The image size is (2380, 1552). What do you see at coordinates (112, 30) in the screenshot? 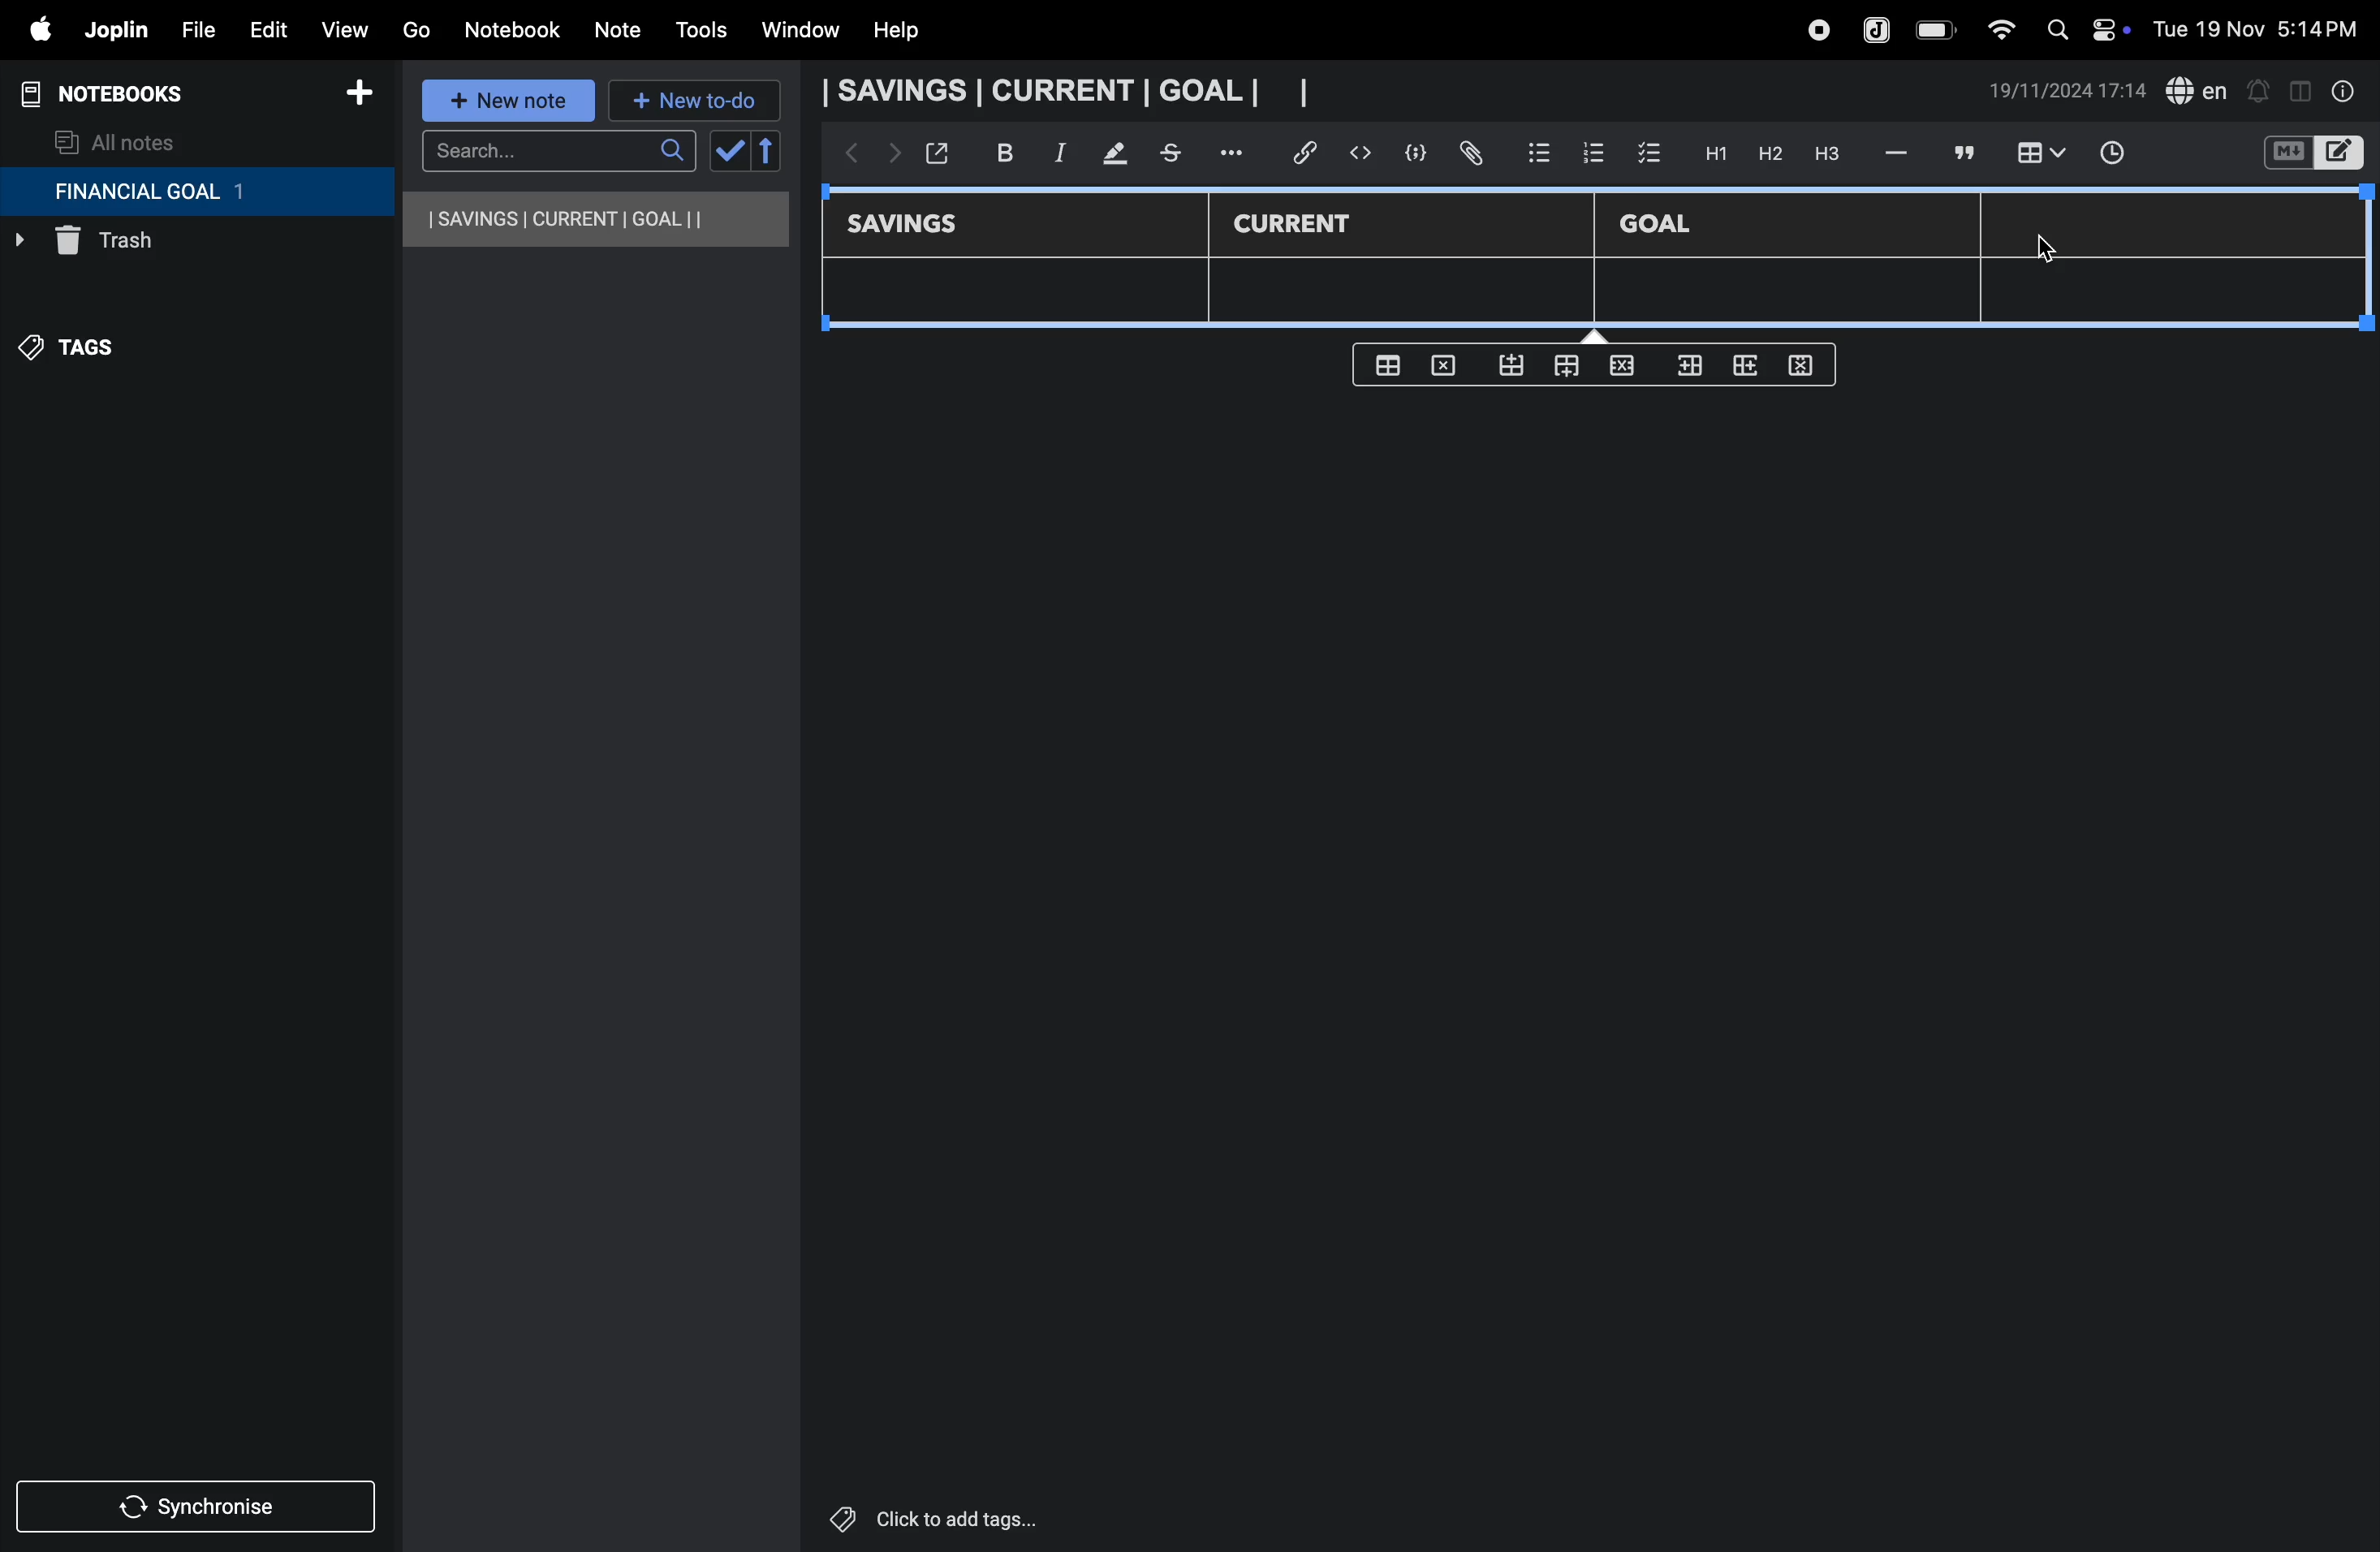
I see `joplin menu` at bounding box center [112, 30].